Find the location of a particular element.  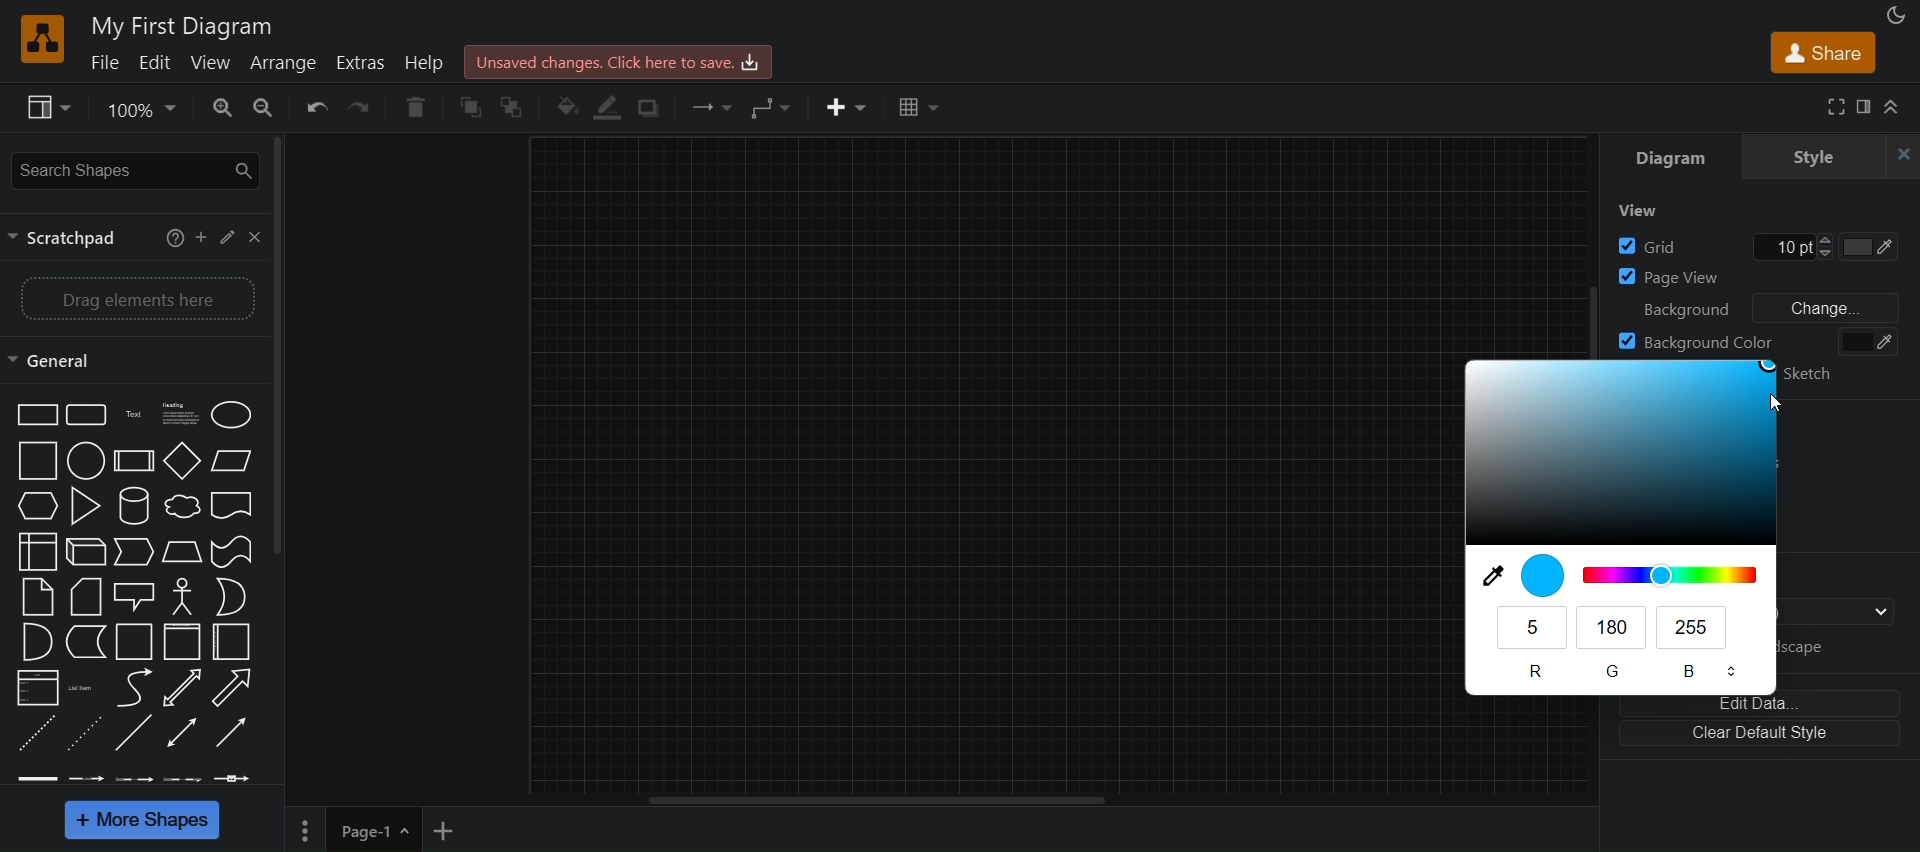

view is located at coordinates (1641, 212).